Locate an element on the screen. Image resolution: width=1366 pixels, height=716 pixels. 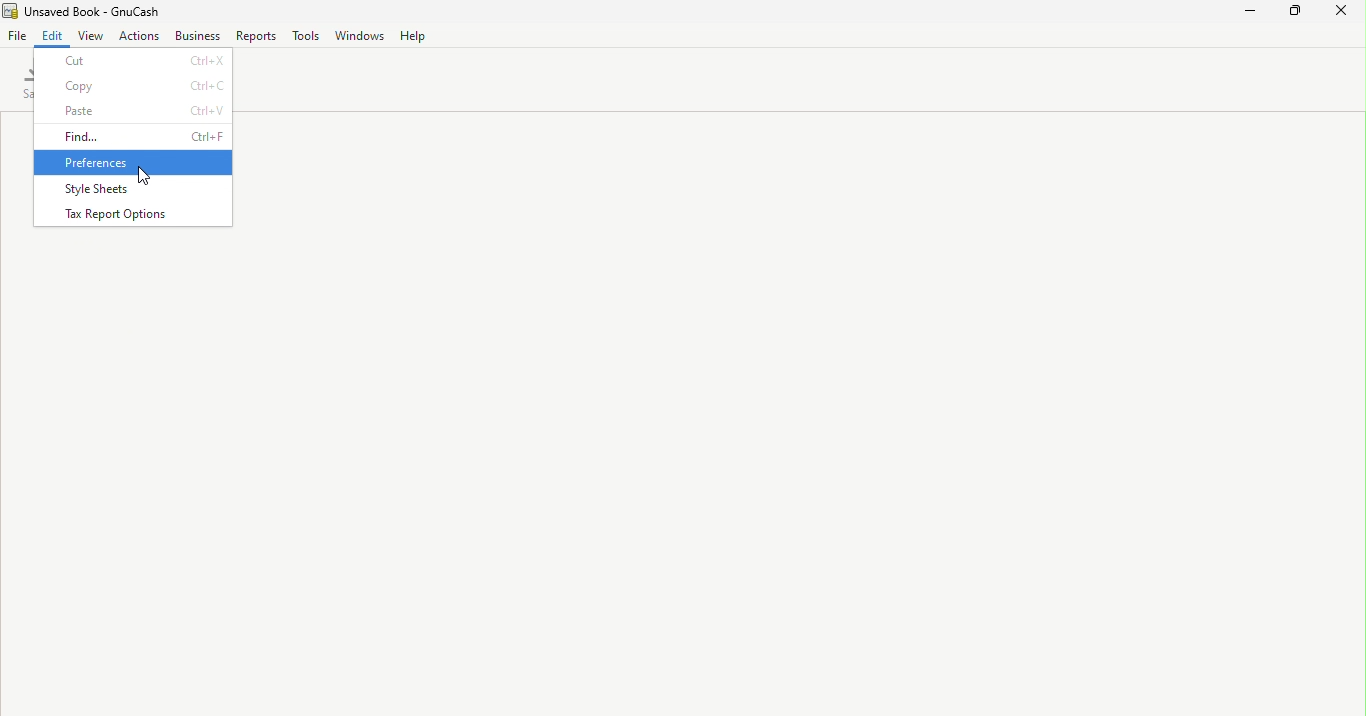
Find is located at coordinates (134, 135).